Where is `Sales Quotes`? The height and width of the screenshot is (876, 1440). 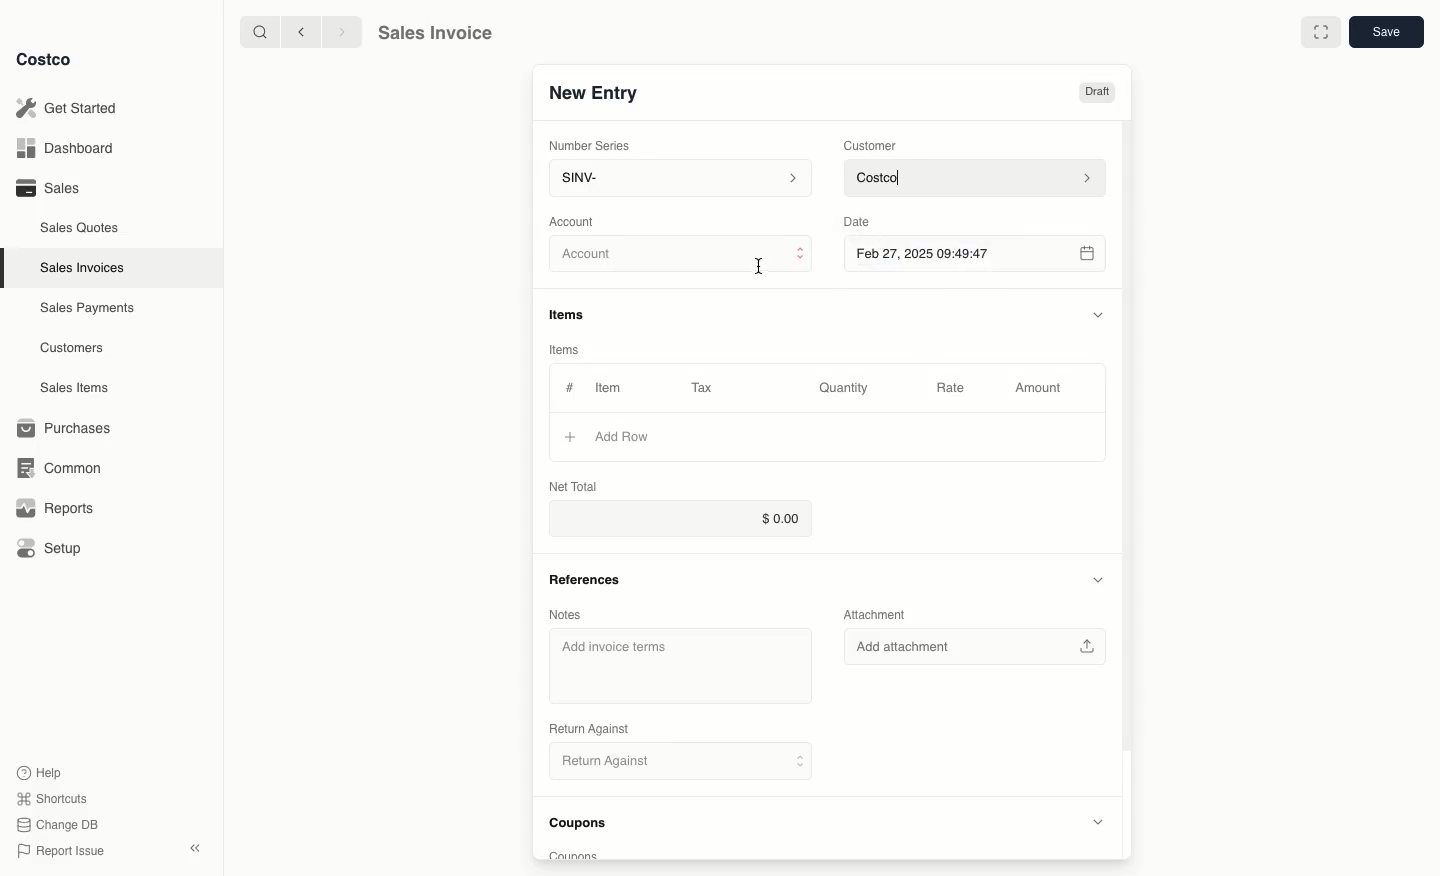
Sales Quotes is located at coordinates (81, 227).